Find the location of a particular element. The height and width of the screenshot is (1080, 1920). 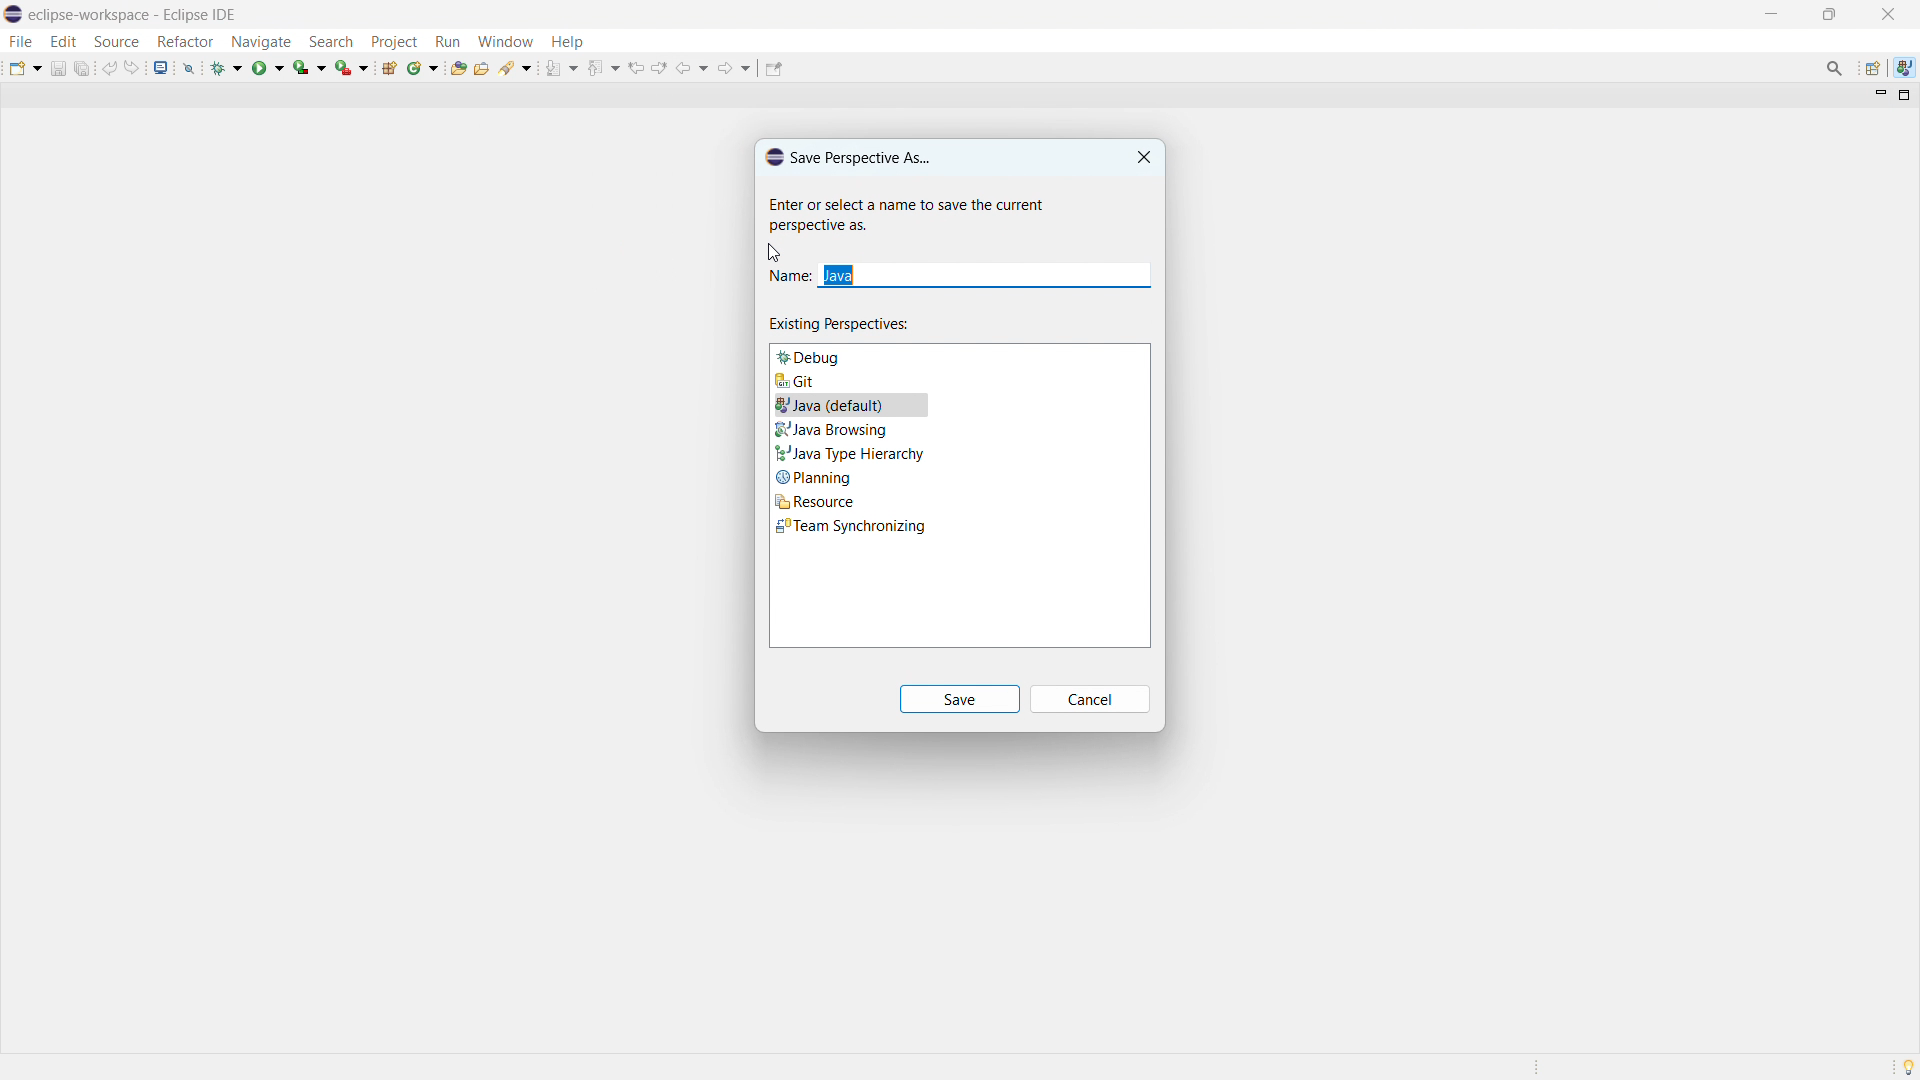

open perspective is located at coordinates (1872, 68).